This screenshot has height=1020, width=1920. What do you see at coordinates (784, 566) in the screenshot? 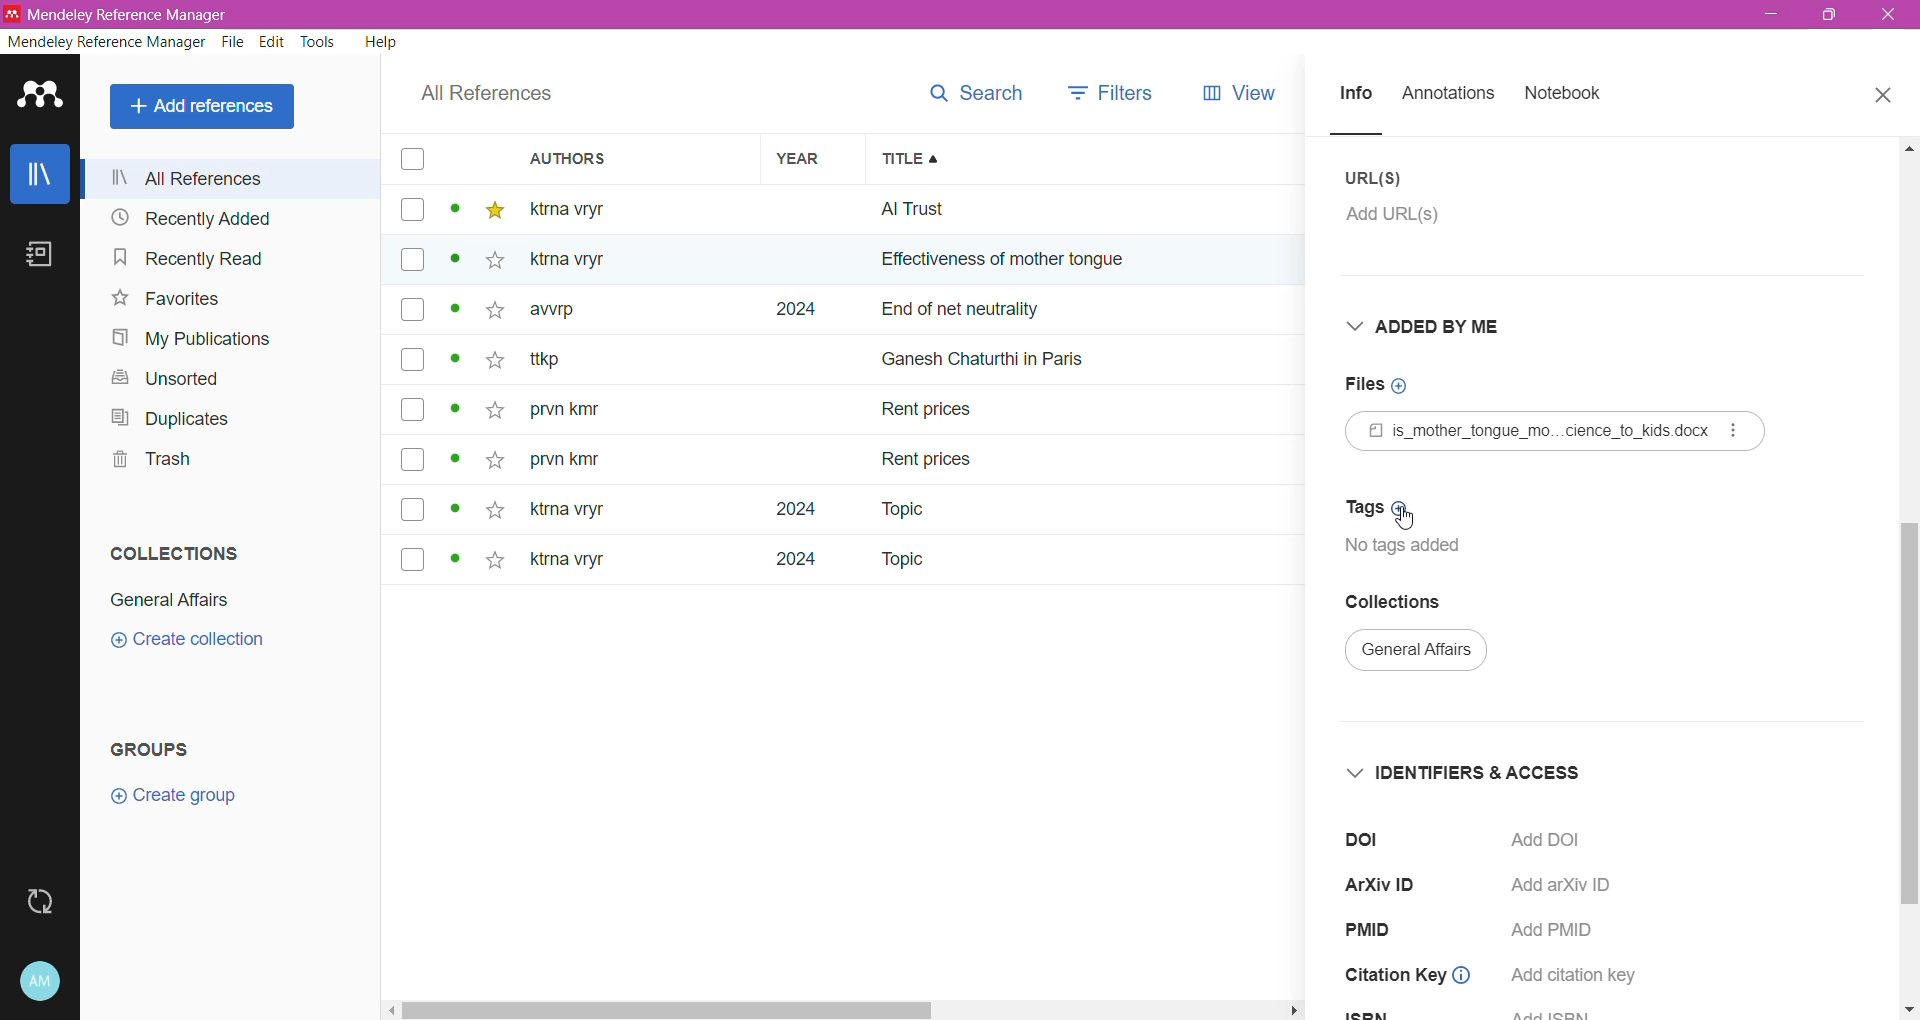
I see `2024` at bounding box center [784, 566].